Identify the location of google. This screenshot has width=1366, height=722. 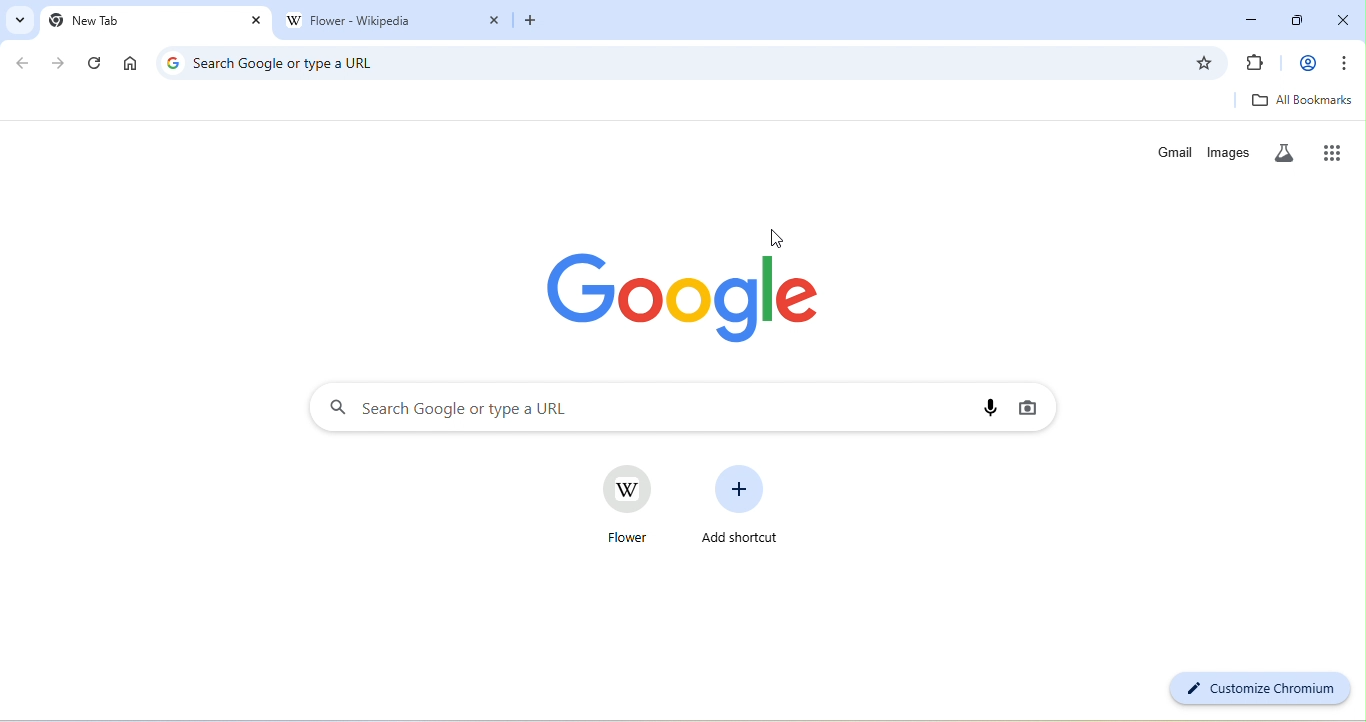
(691, 295).